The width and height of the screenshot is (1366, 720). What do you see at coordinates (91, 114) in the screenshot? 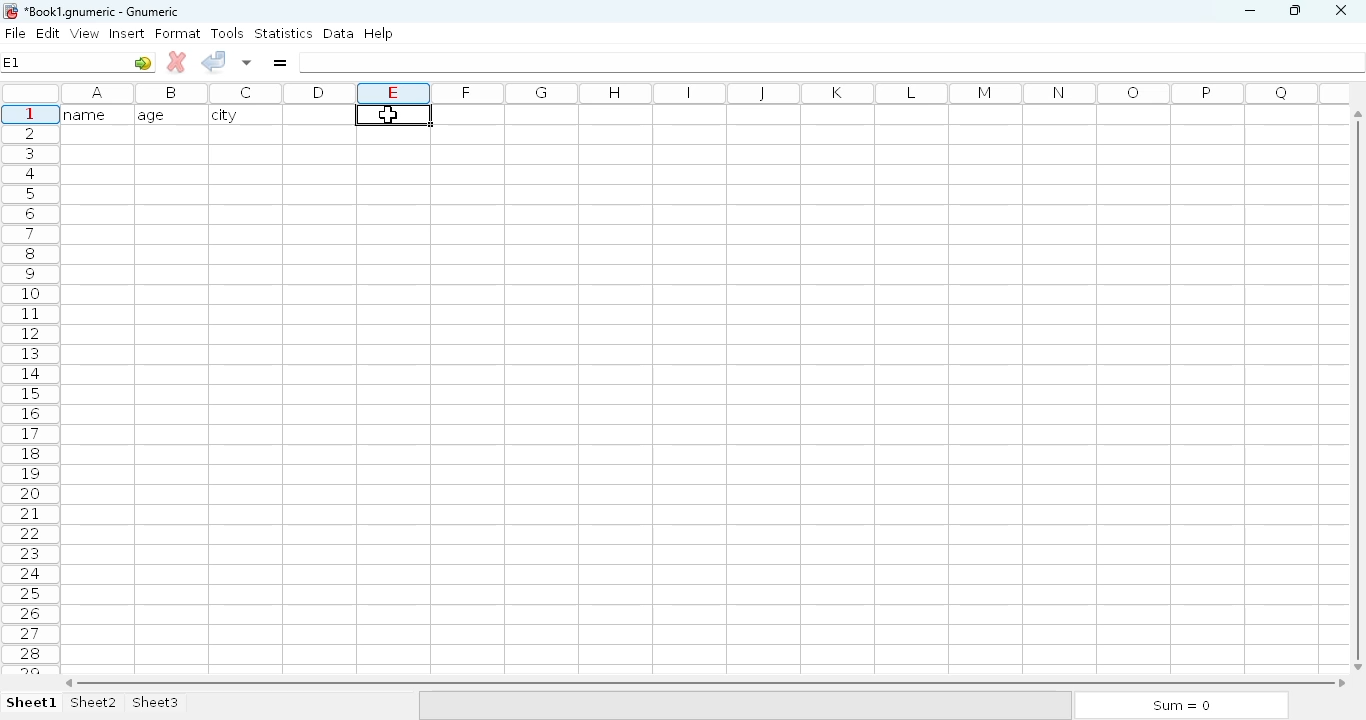
I see `name (heading)` at bounding box center [91, 114].